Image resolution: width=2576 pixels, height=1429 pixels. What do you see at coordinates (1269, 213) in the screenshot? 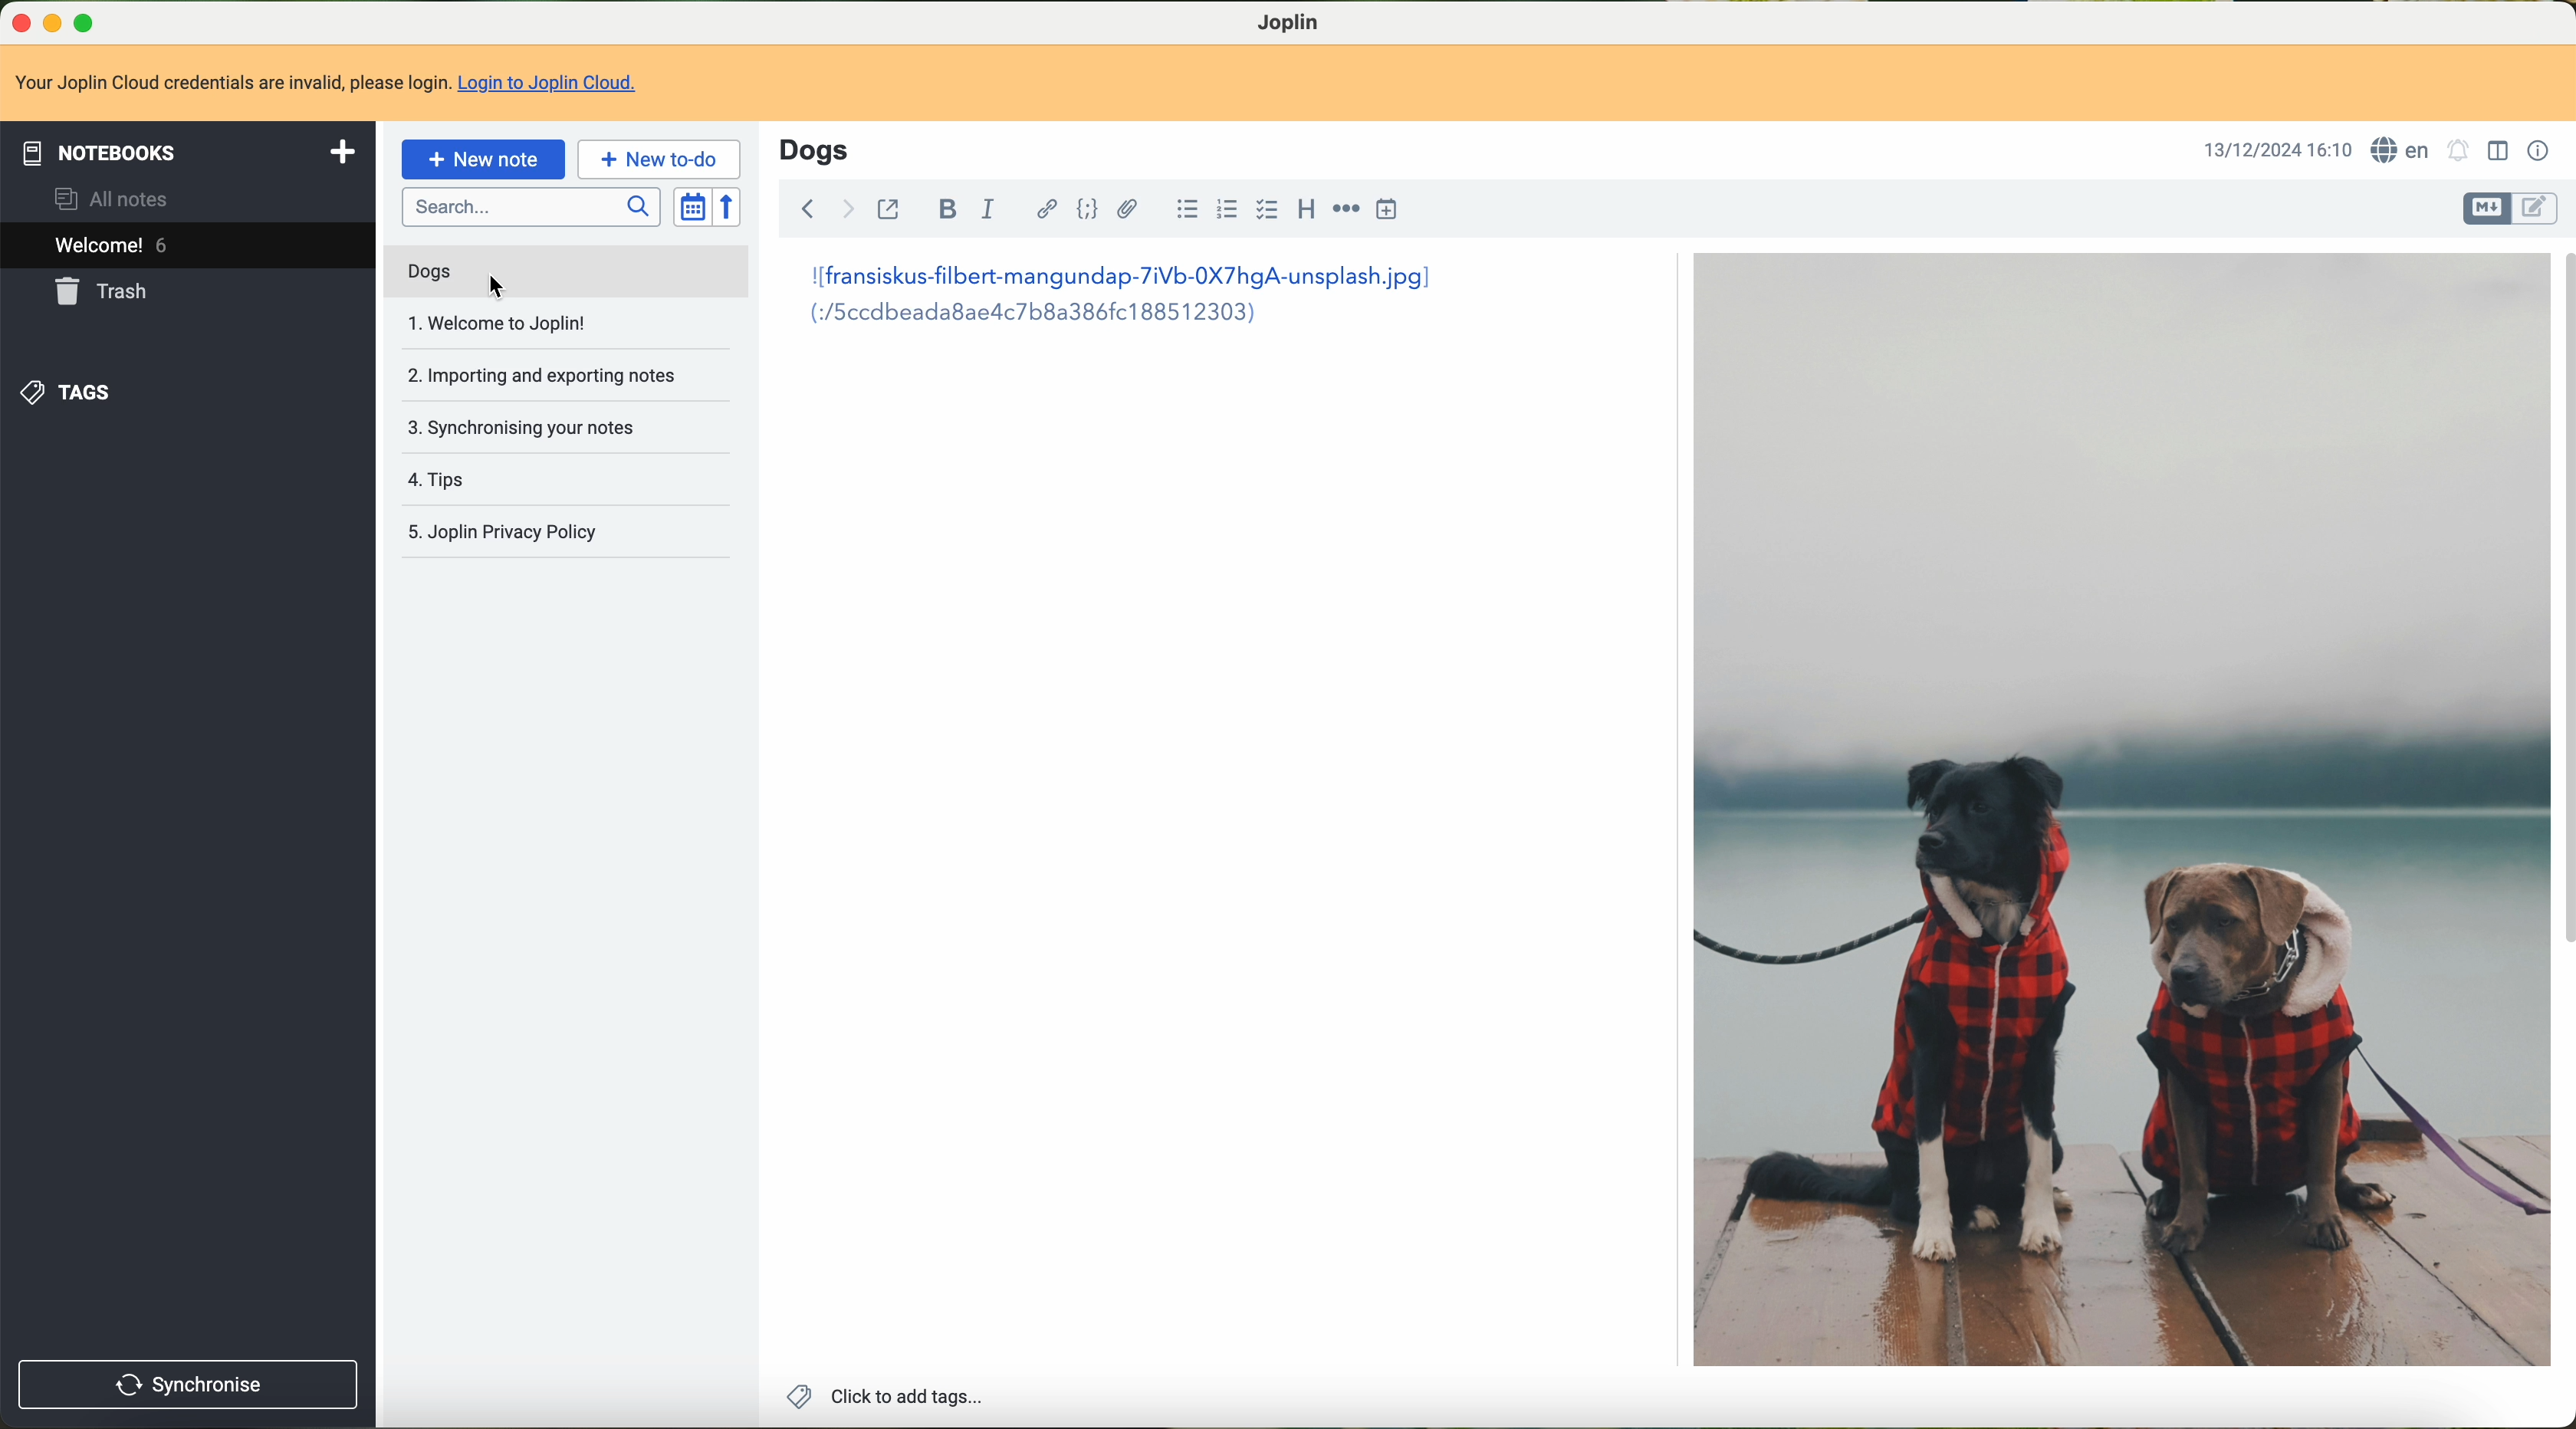
I see `checkbox` at bounding box center [1269, 213].